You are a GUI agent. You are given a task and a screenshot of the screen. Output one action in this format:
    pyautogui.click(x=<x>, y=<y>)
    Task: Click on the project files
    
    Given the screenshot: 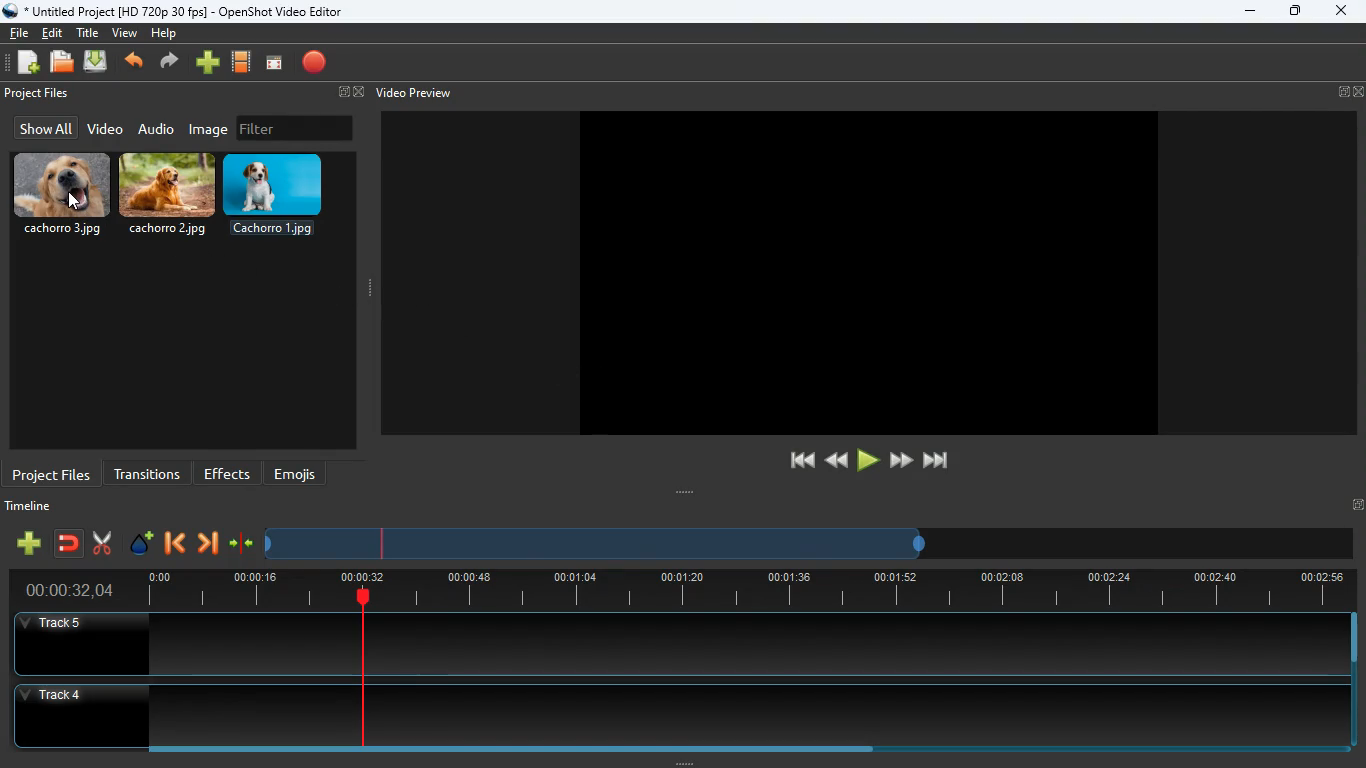 What is the action you would take?
    pyautogui.click(x=39, y=94)
    